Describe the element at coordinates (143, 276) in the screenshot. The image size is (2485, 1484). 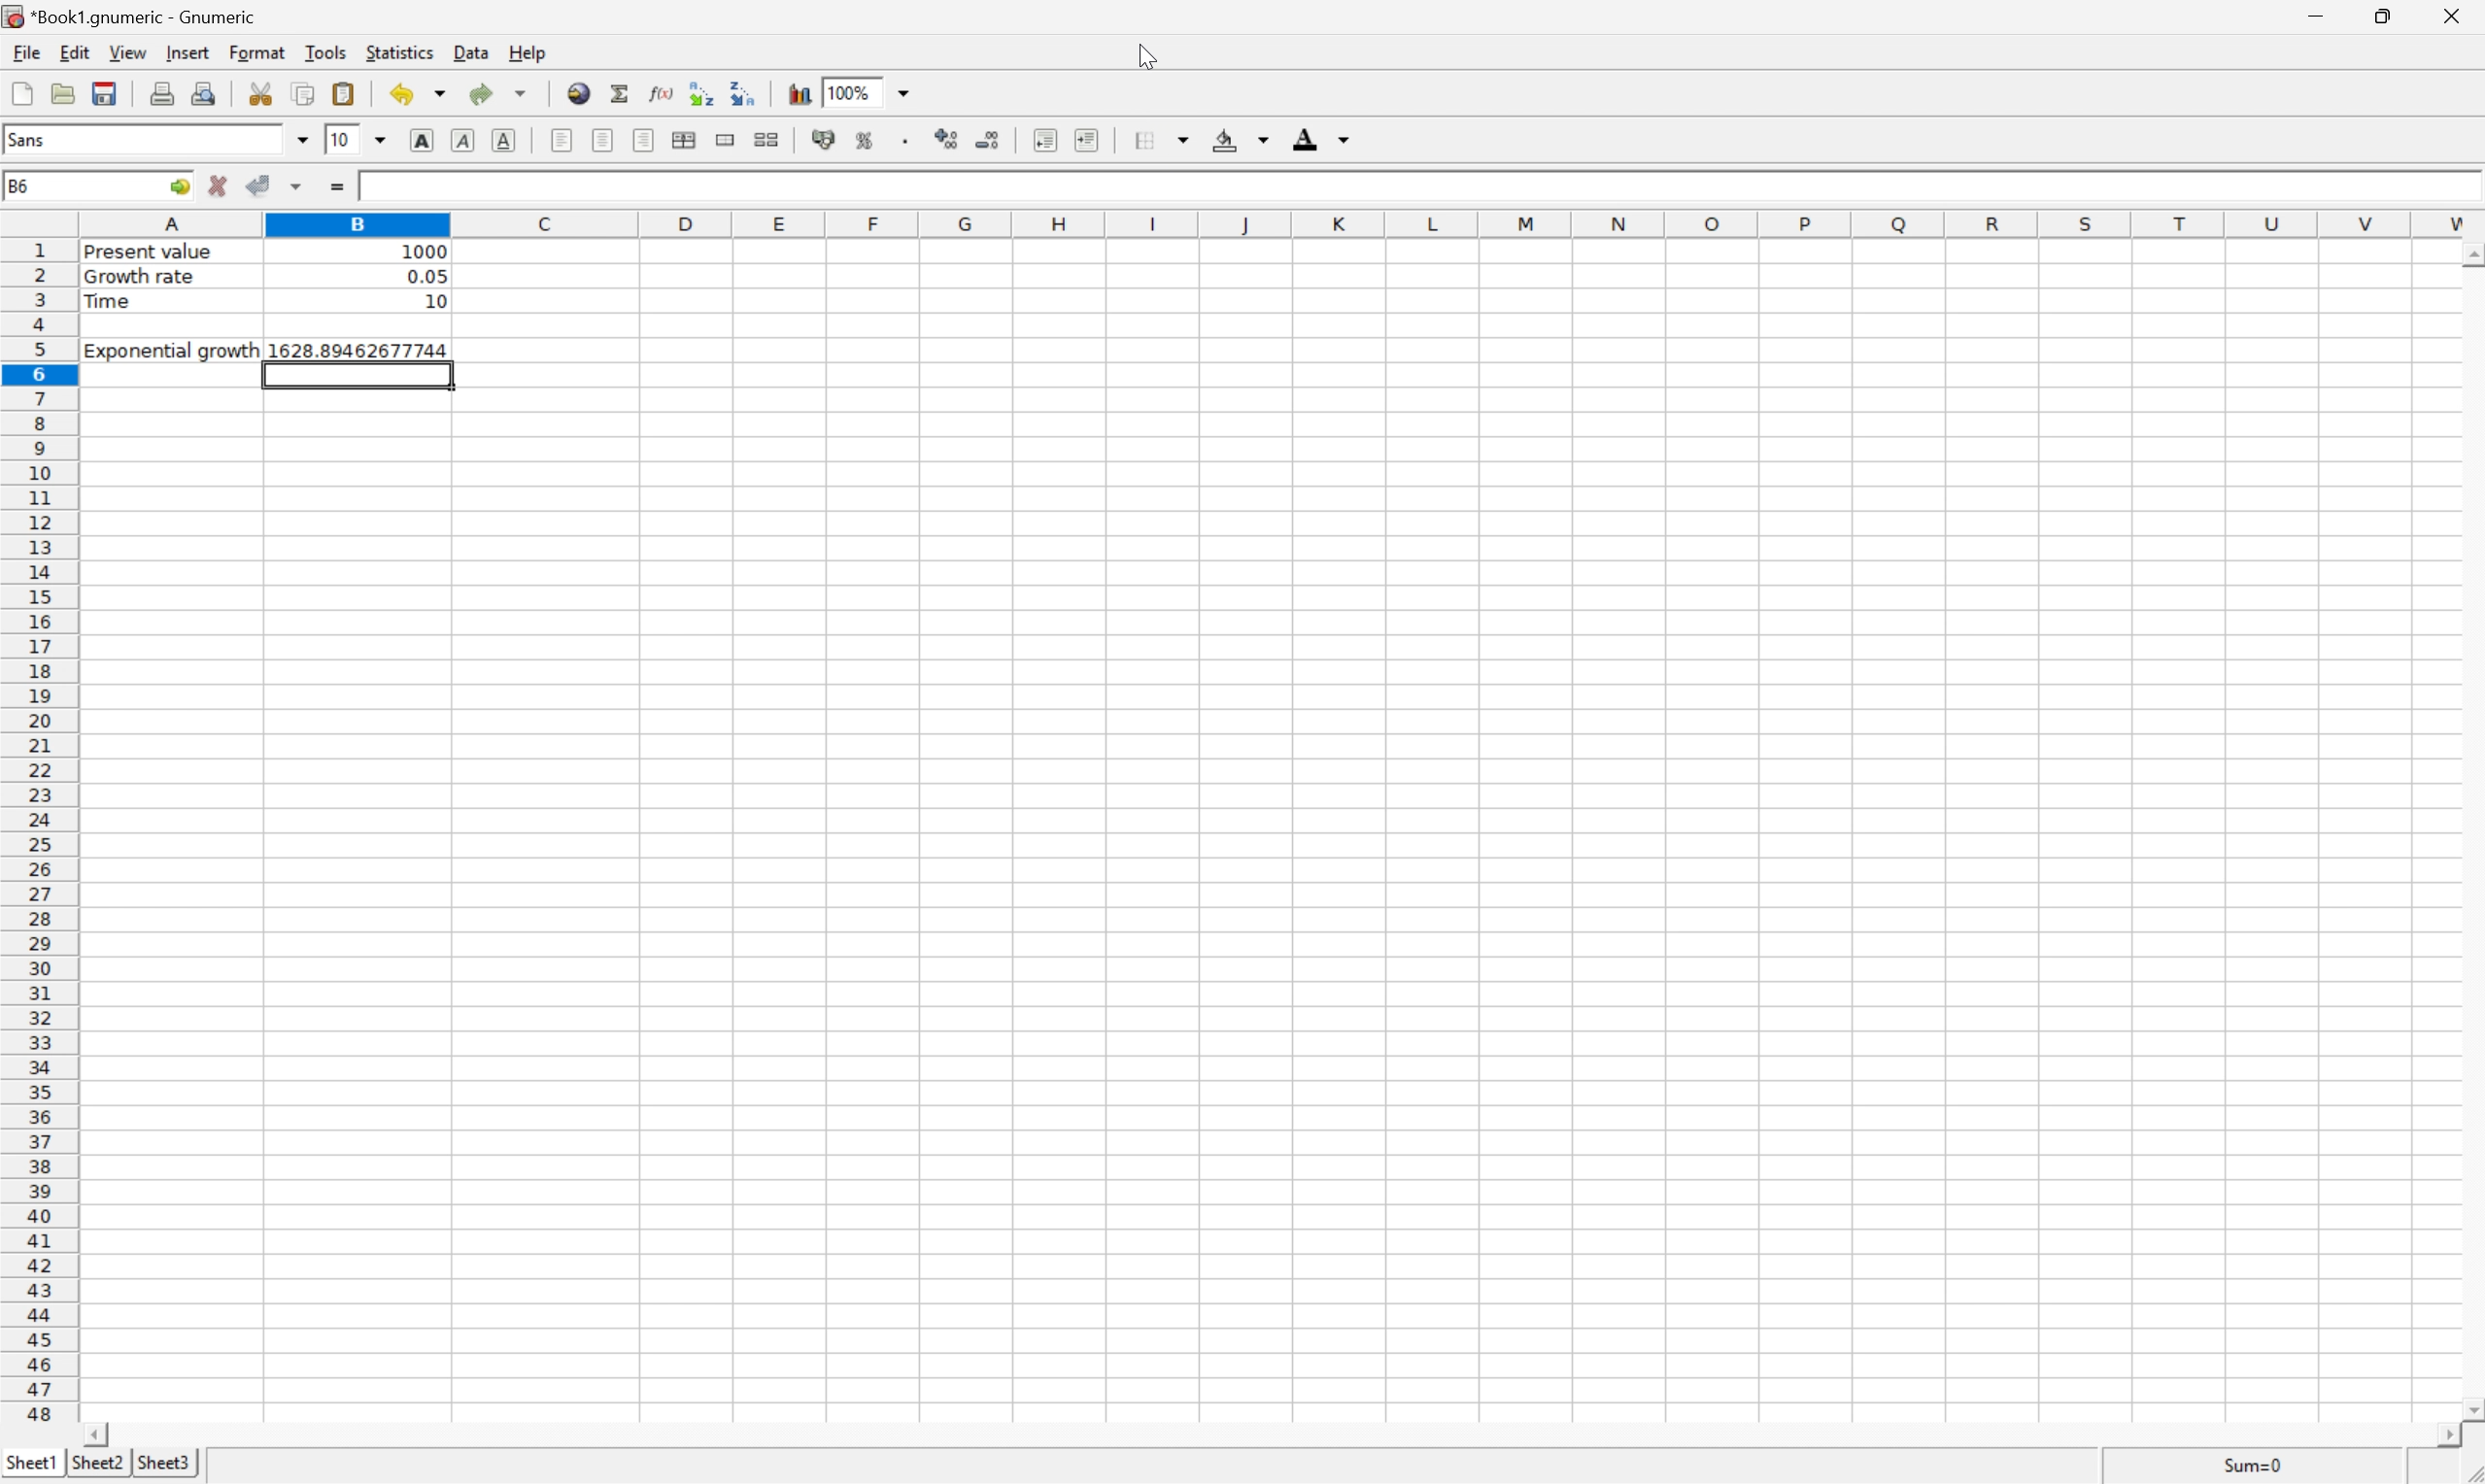
I see `Growth rate` at that location.